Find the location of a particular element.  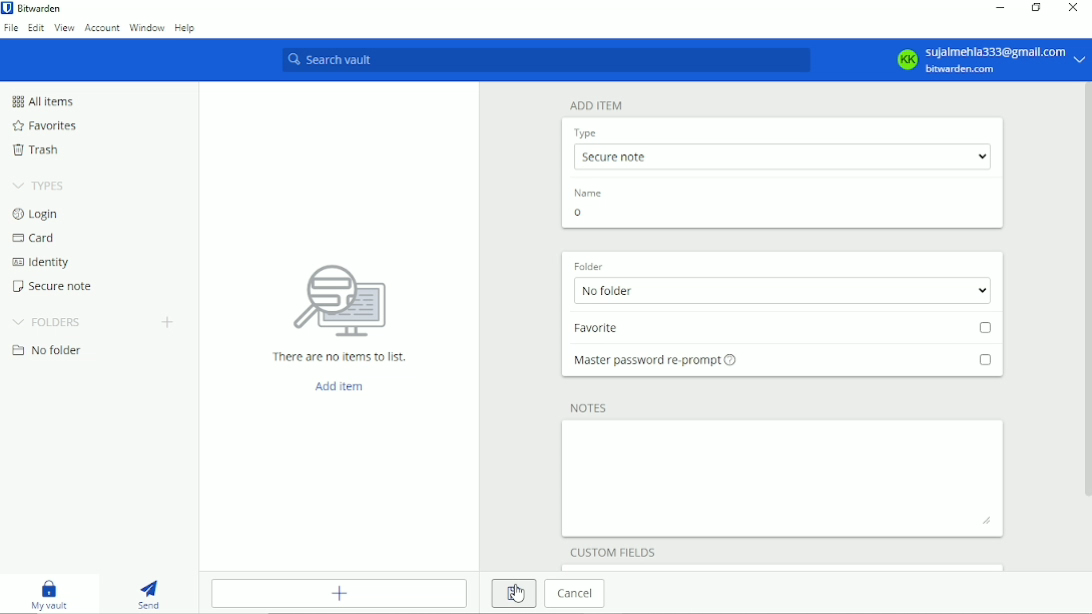

Window is located at coordinates (147, 27).